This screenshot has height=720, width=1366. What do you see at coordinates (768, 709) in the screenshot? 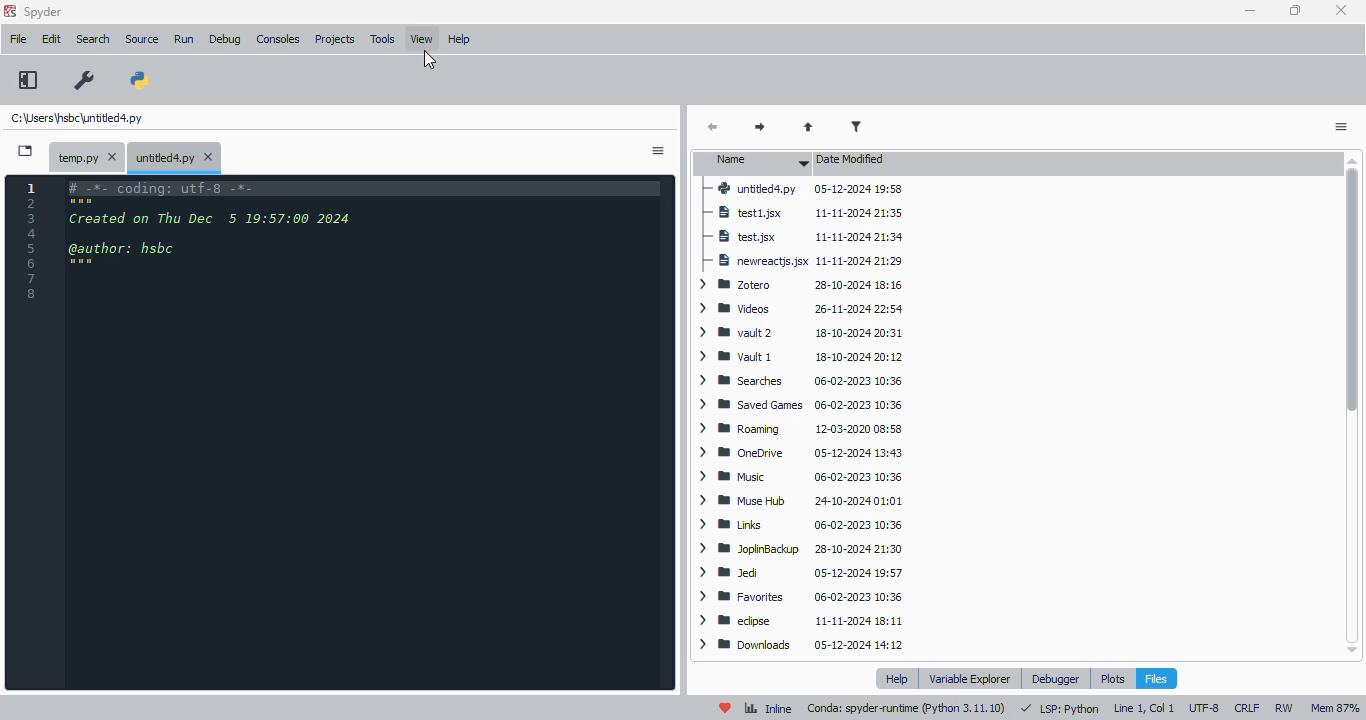
I see `inline` at bounding box center [768, 709].